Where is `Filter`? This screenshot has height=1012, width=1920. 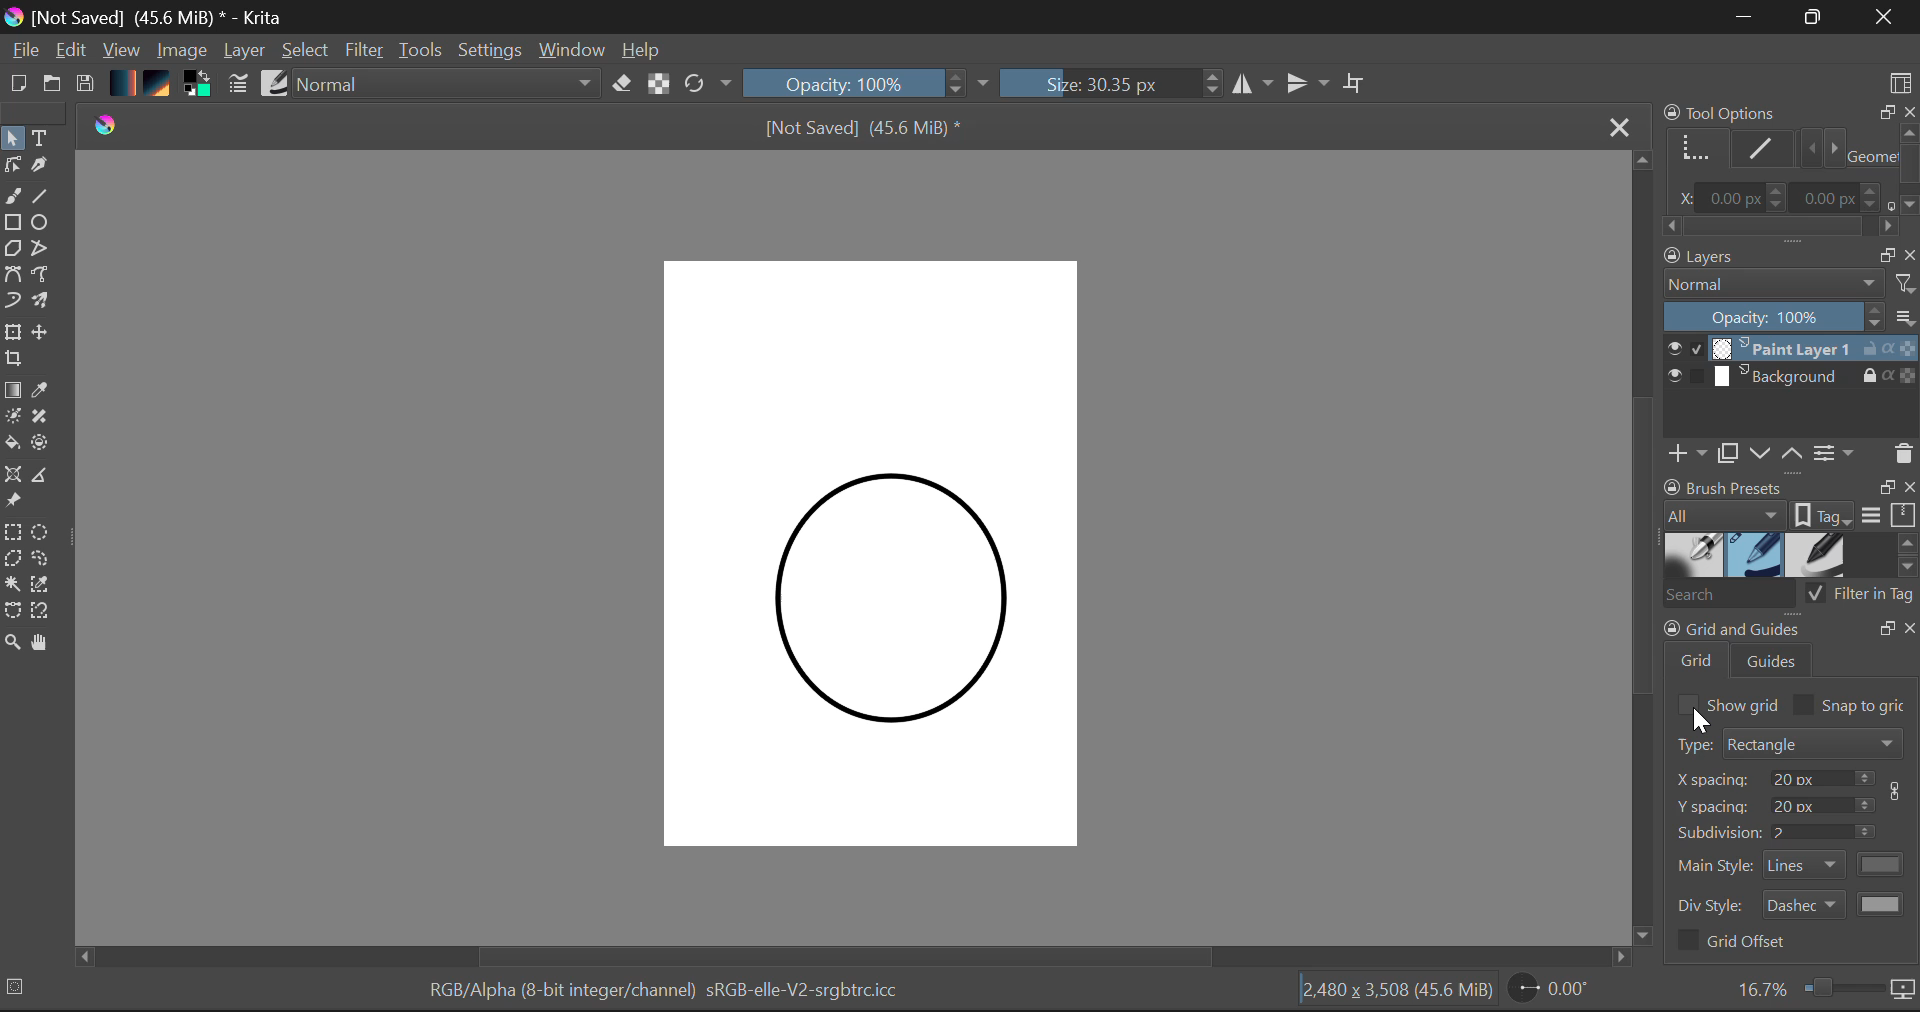
Filter is located at coordinates (362, 51).